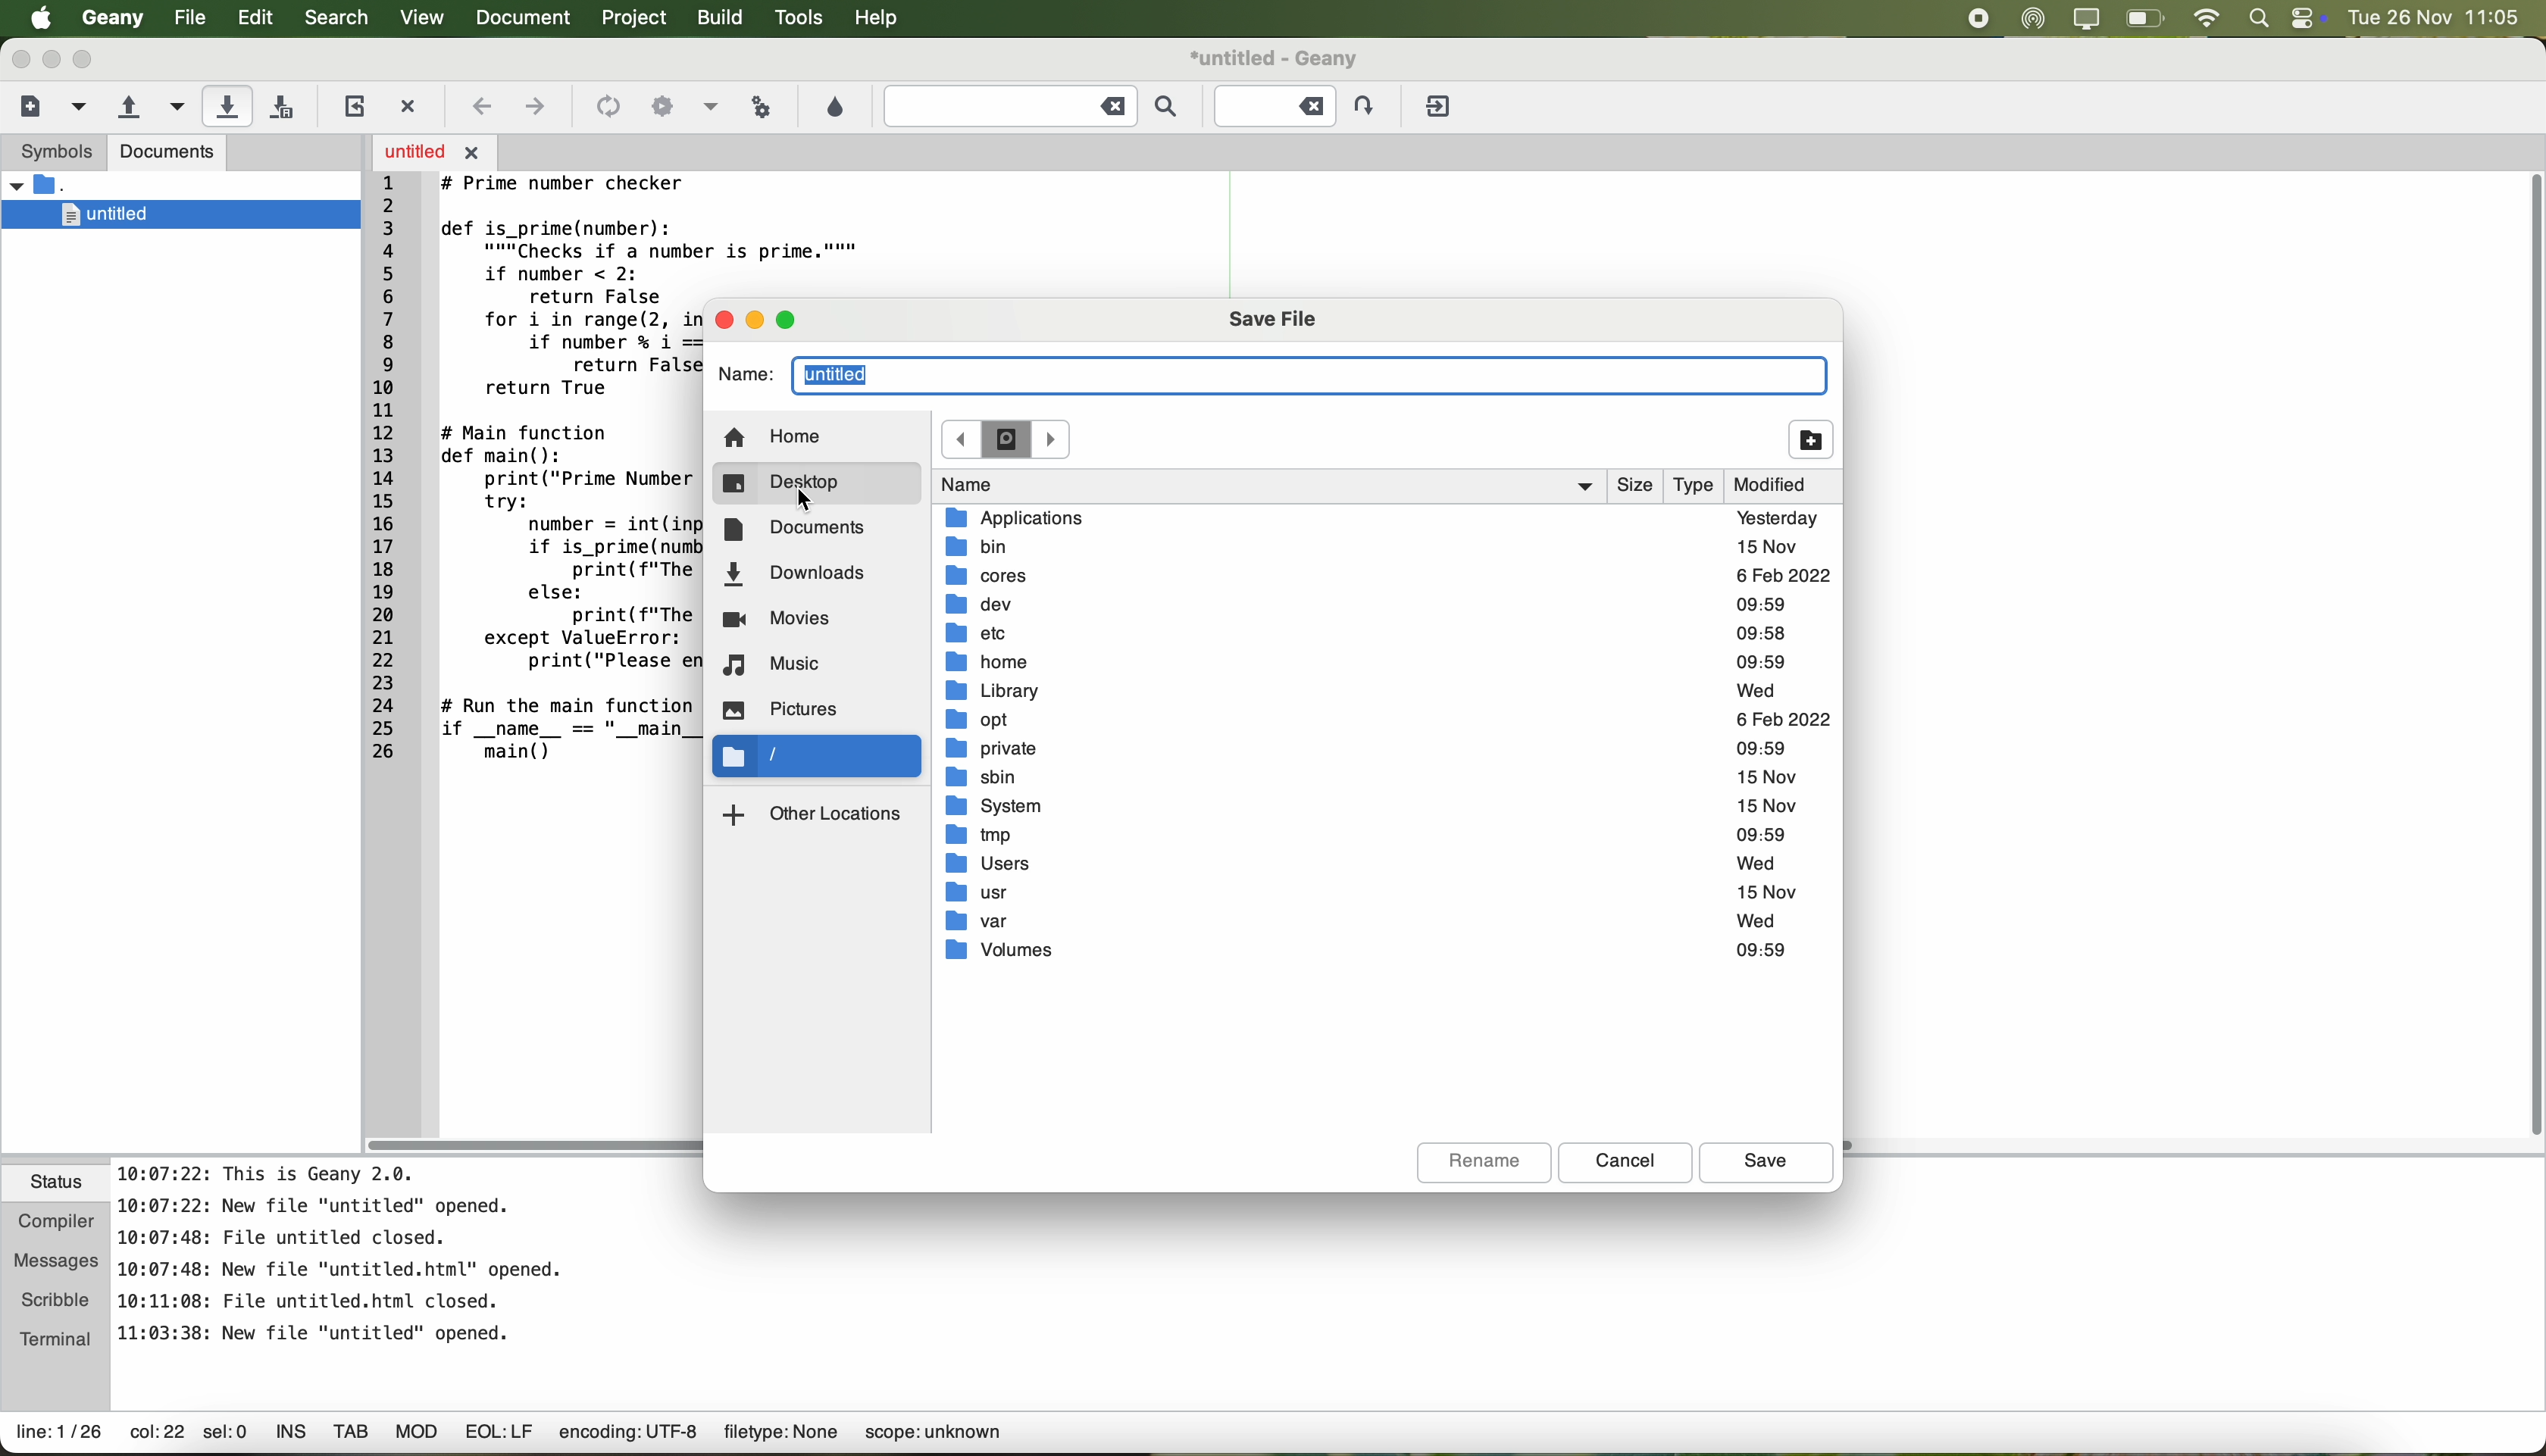 This screenshot has height=1456, width=2546. Describe the element at coordinates (536, 1146) in the screenshot. I see `scroll bar` at that location.